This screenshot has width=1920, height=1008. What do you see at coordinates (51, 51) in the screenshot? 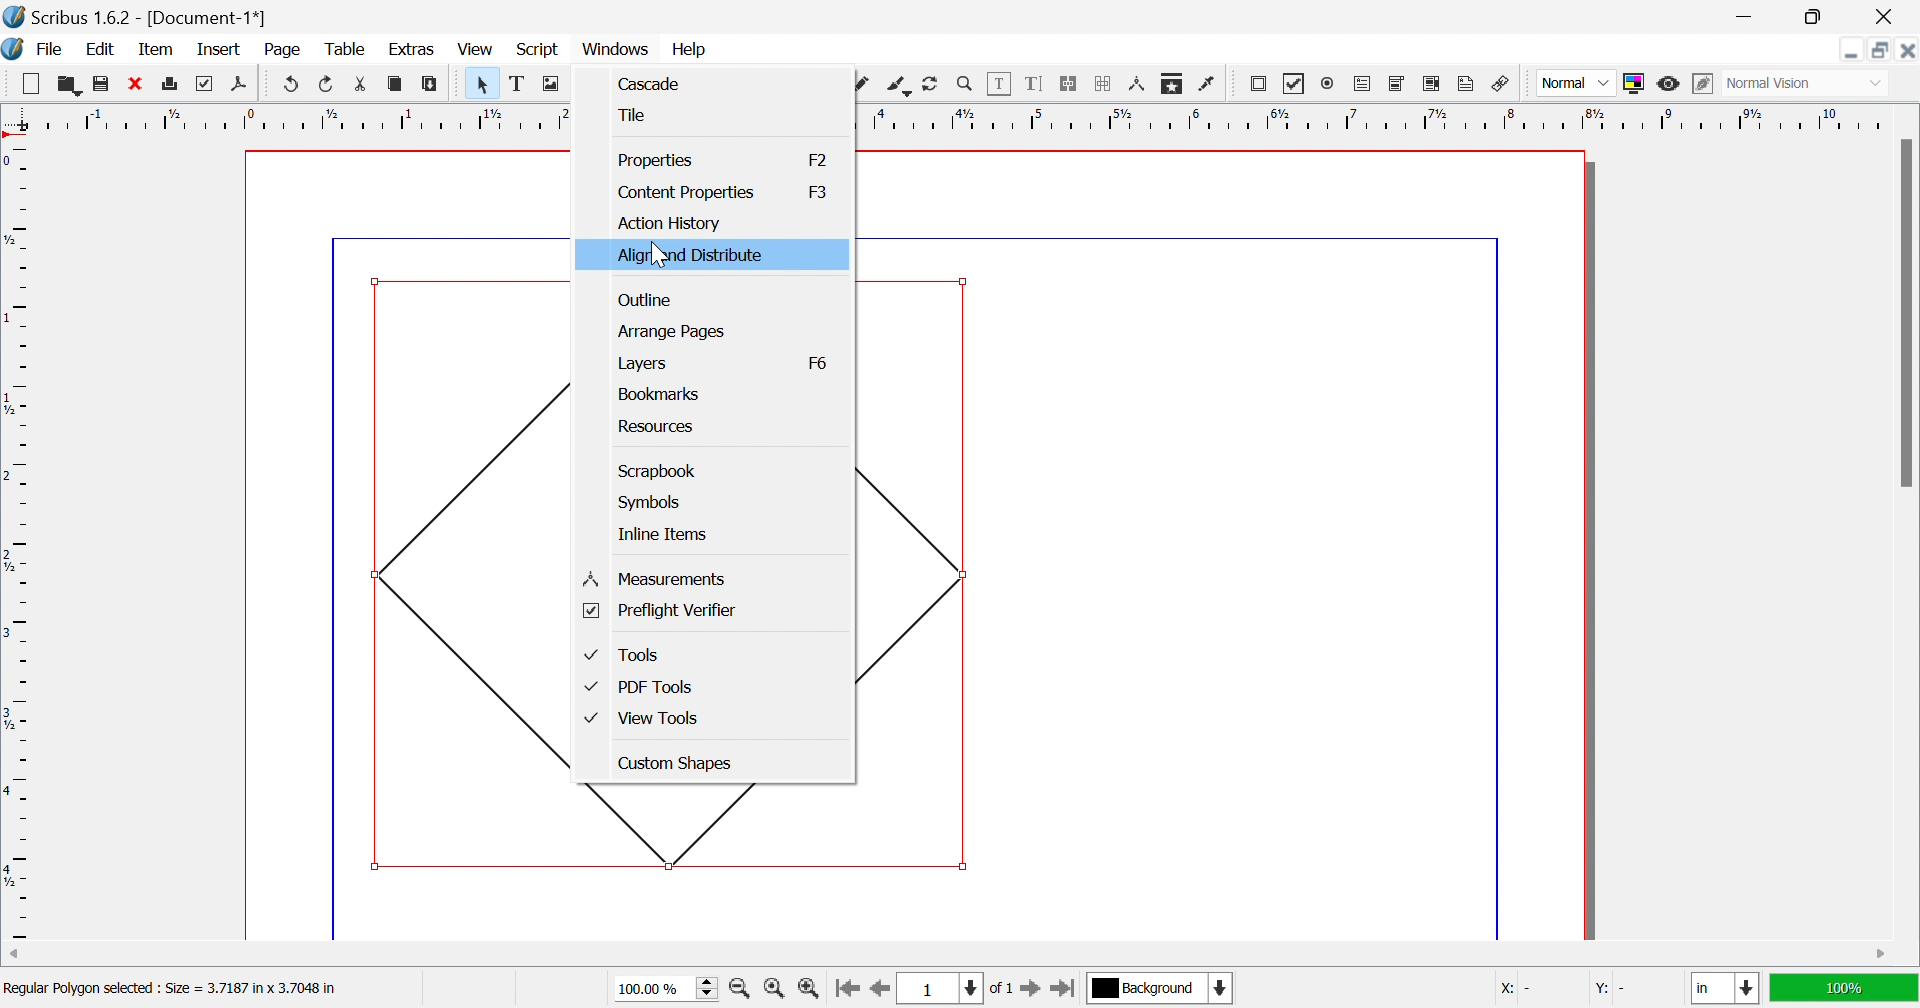
I see `File` at bounding box center [51, 51].